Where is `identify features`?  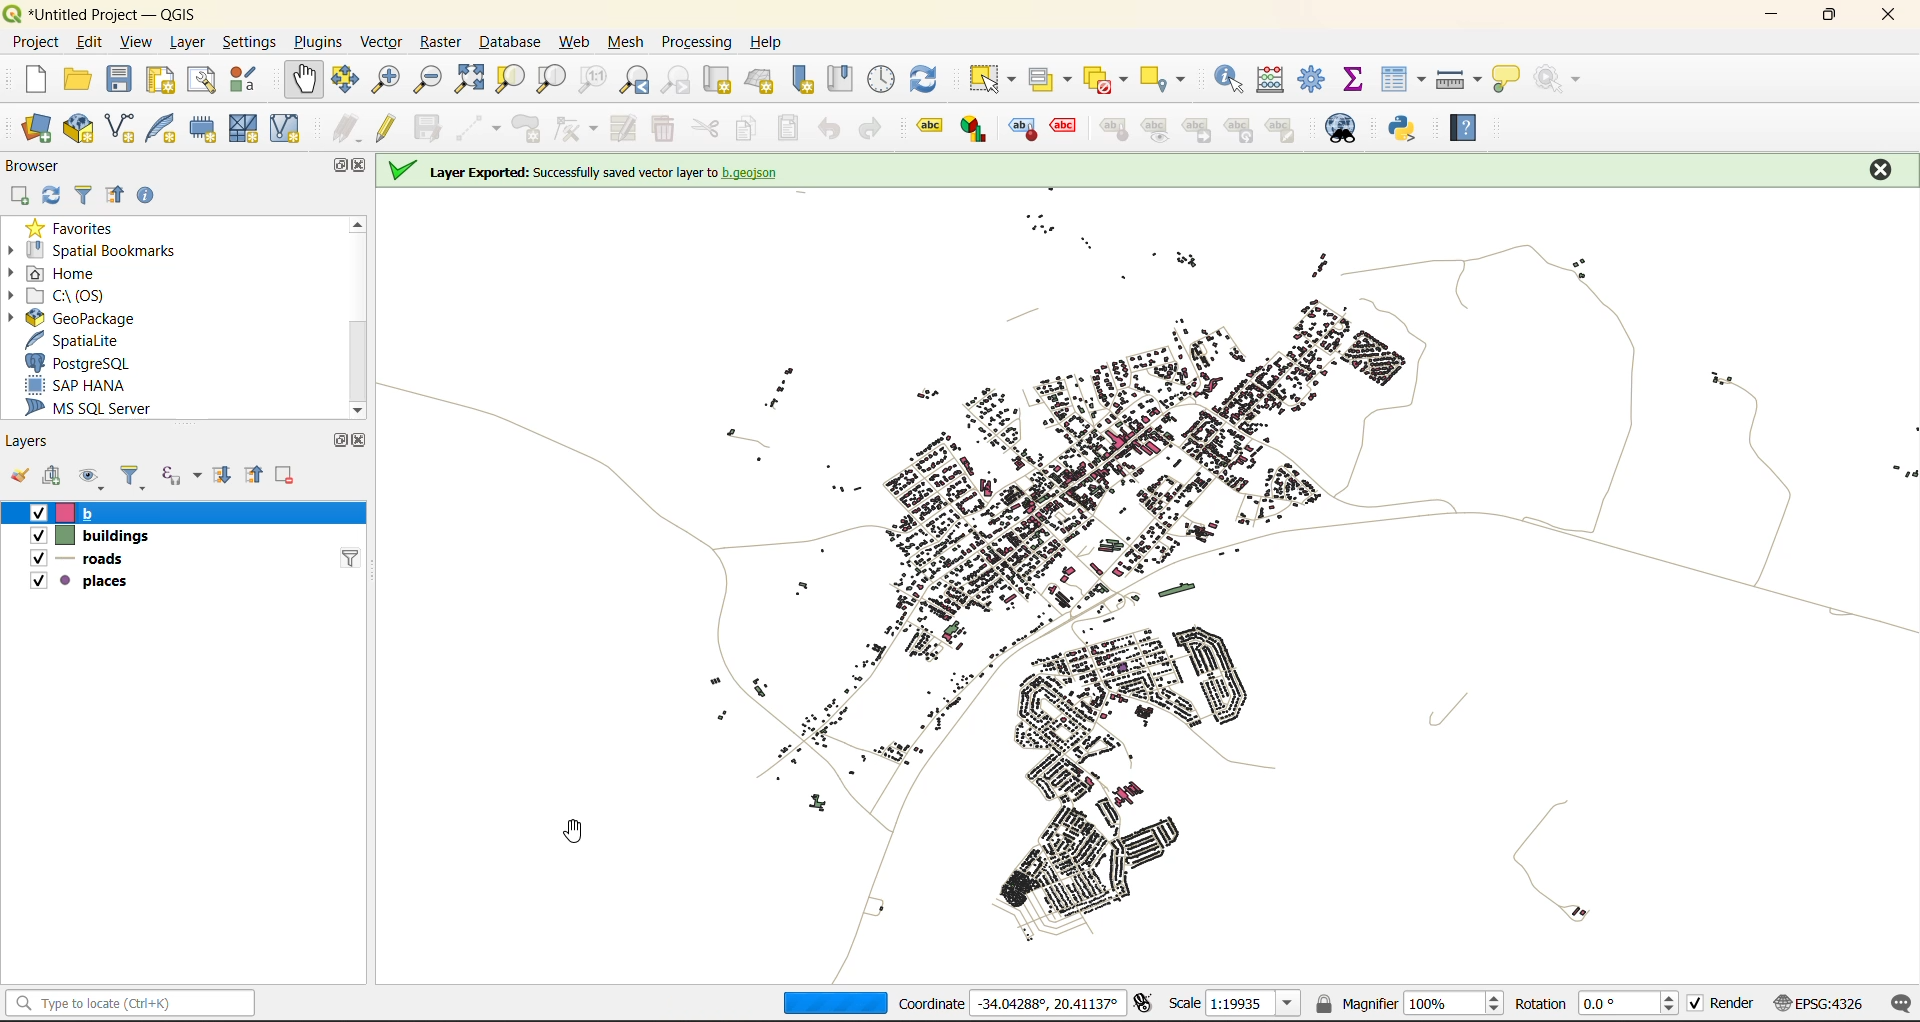
identify features is located at coordinates (1234, 79).